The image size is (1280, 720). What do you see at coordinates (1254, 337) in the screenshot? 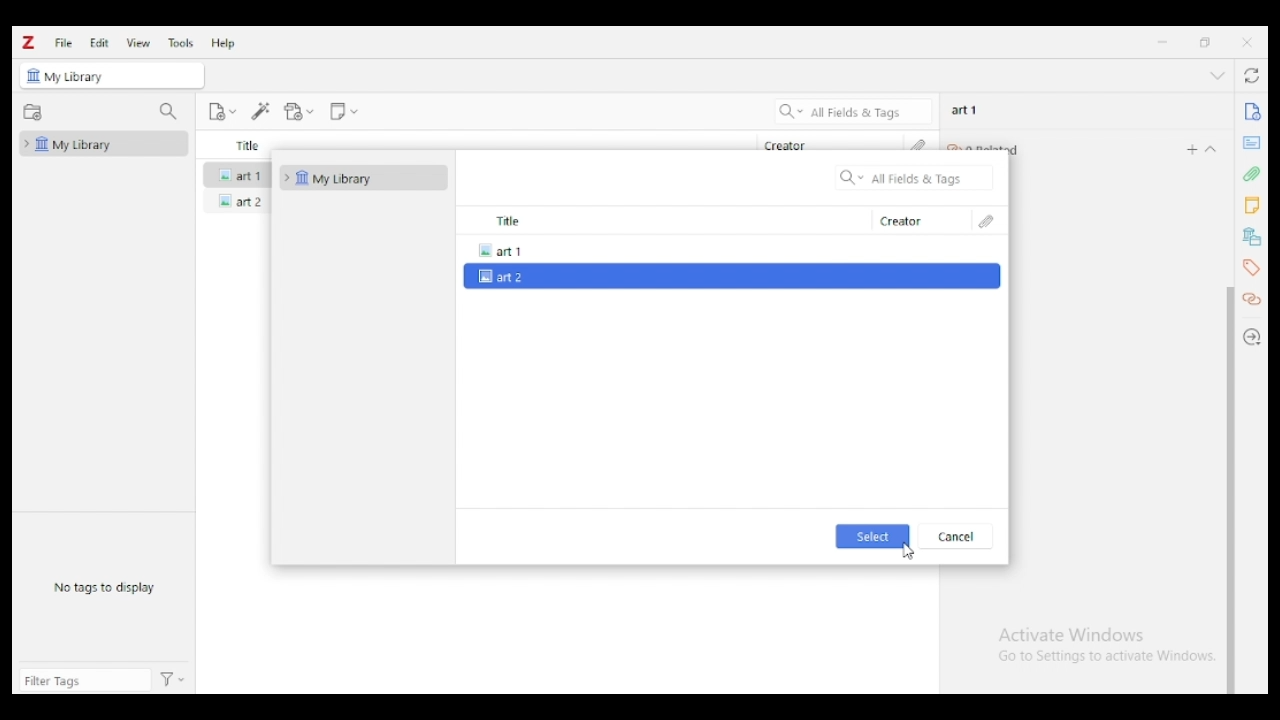
I see `locate` at bounding box center [1254, 337].